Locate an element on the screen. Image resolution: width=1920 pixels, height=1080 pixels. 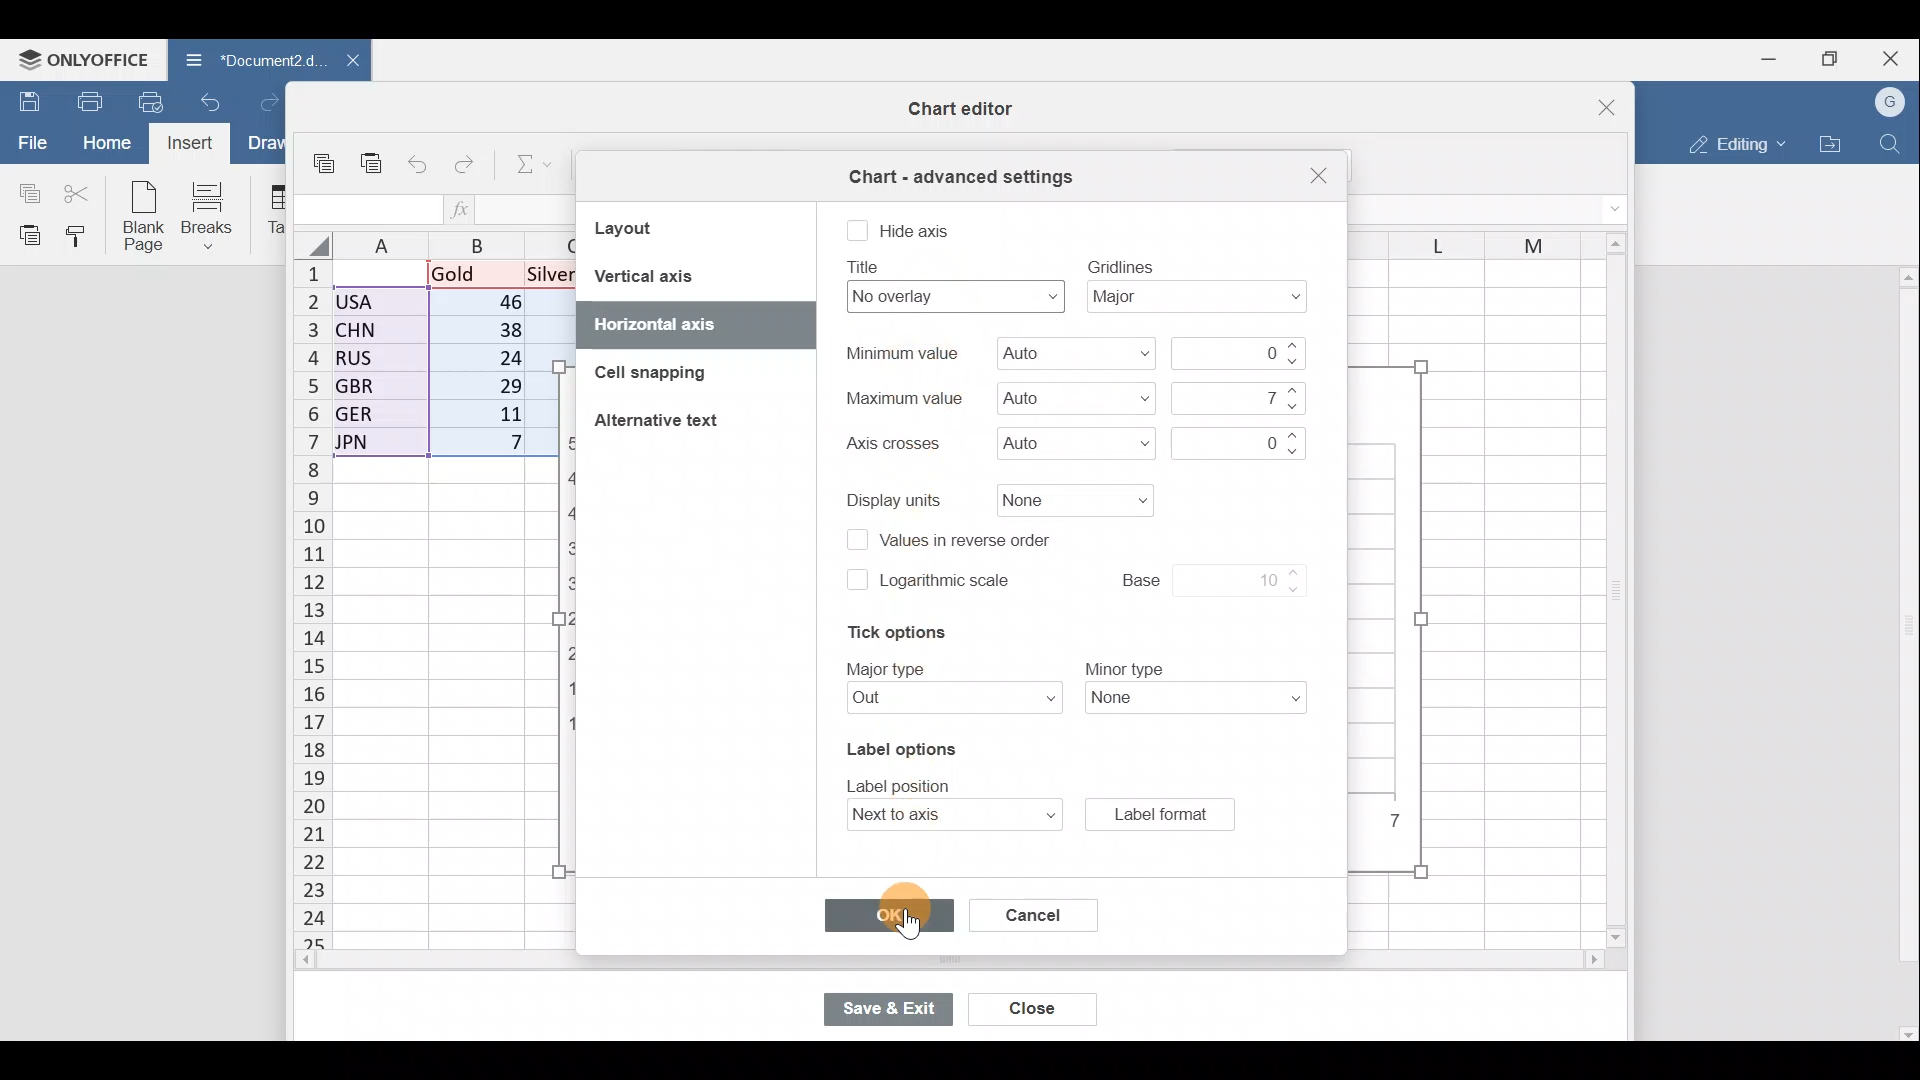
Chart editor is located at coordinates (955, 109).